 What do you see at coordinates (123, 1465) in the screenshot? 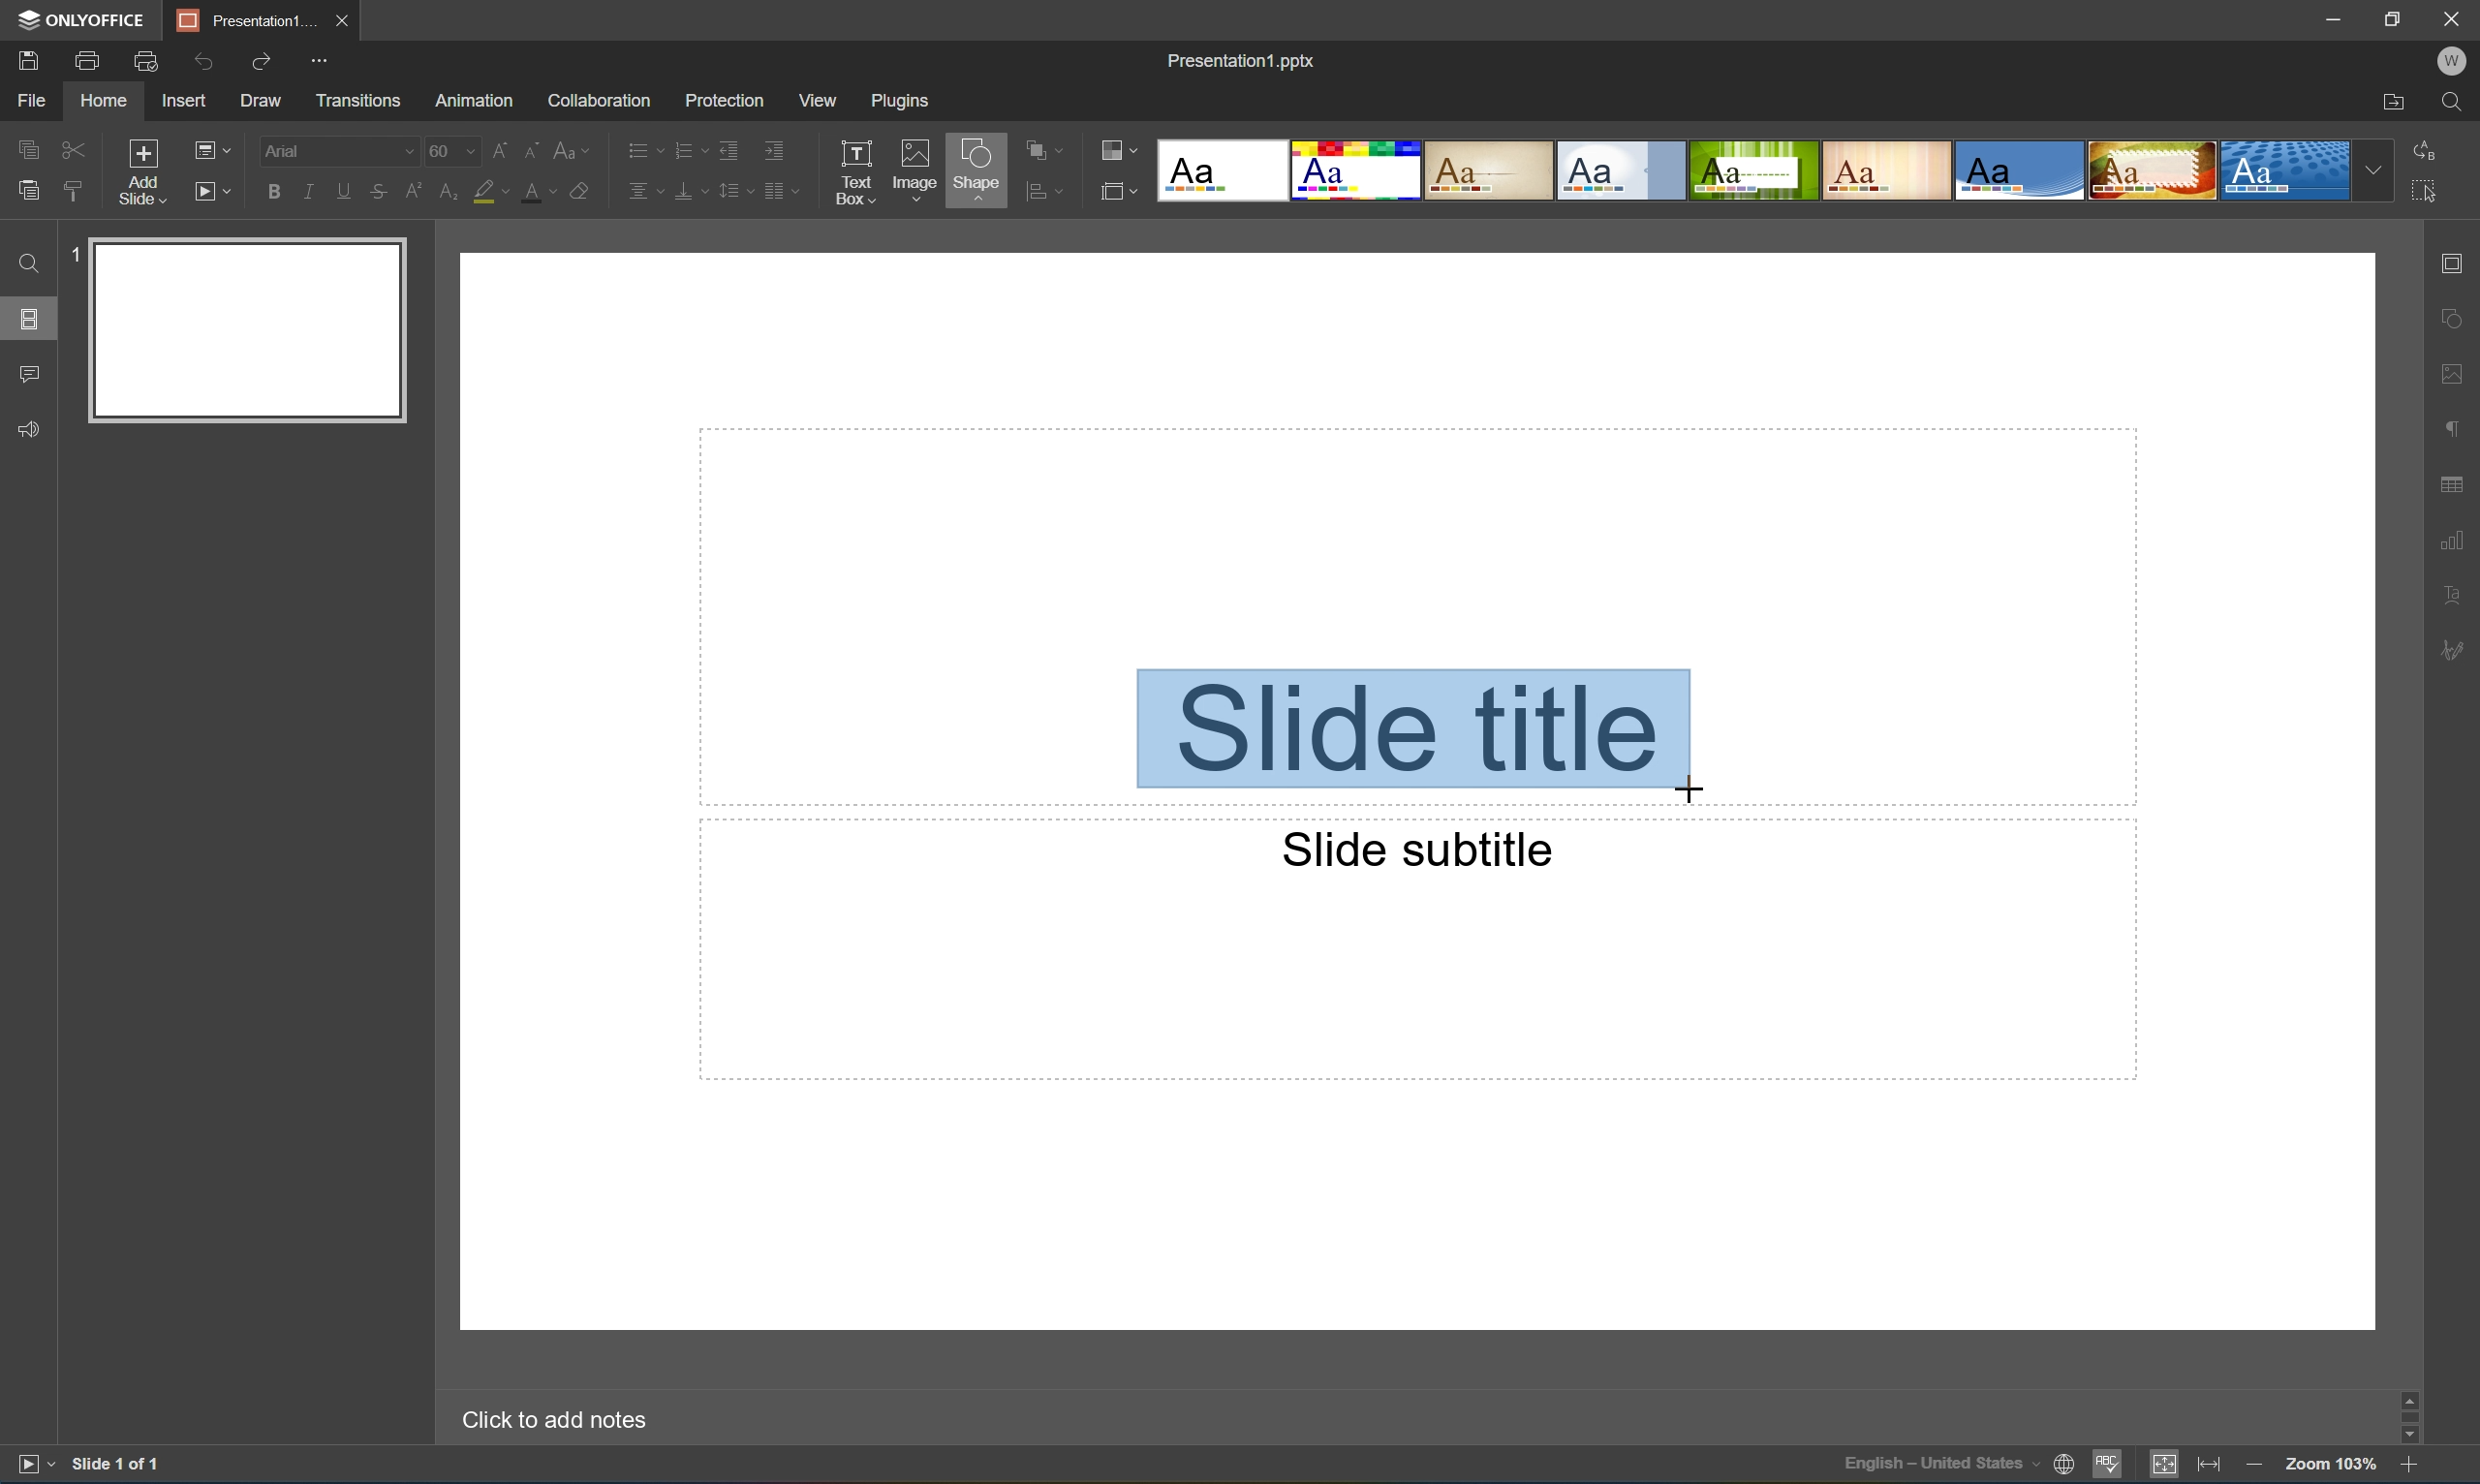
I see `Slide 1 of 1` at bounding box center [123, 1465].